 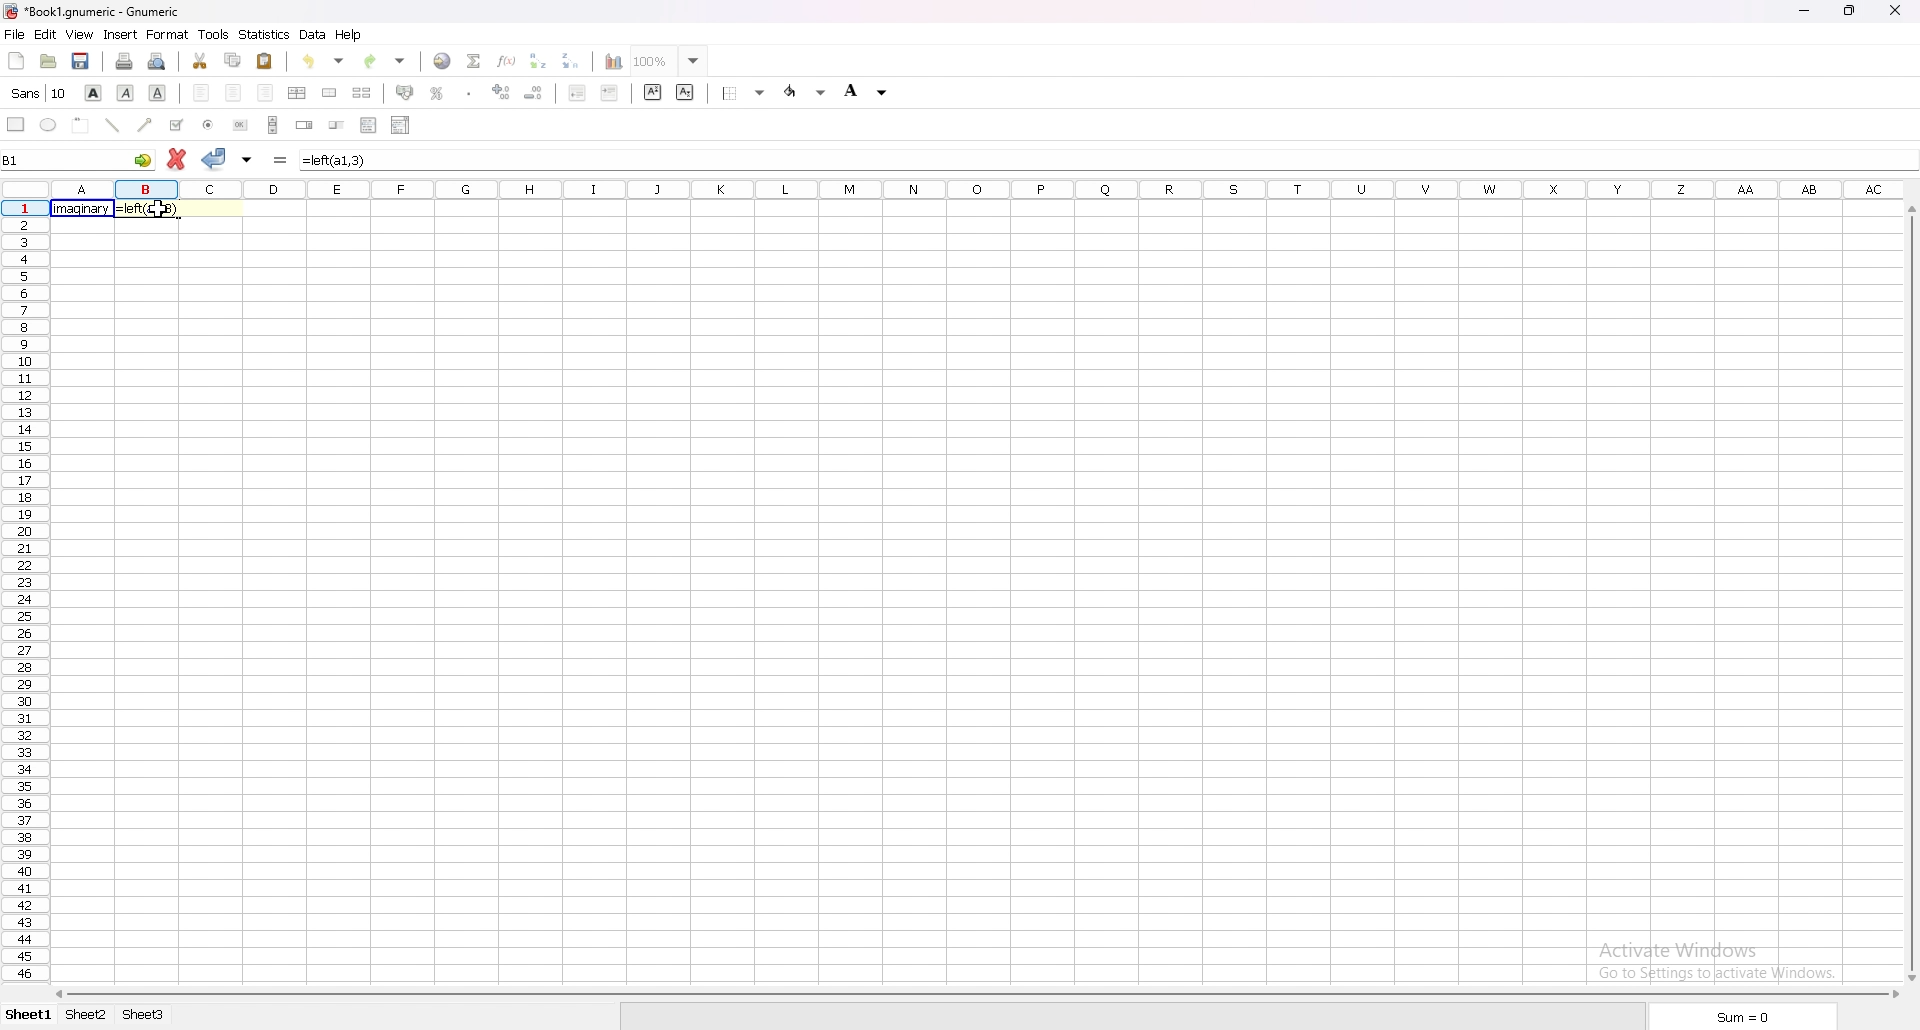 I want to click on frame, so click(x=82, y=124).